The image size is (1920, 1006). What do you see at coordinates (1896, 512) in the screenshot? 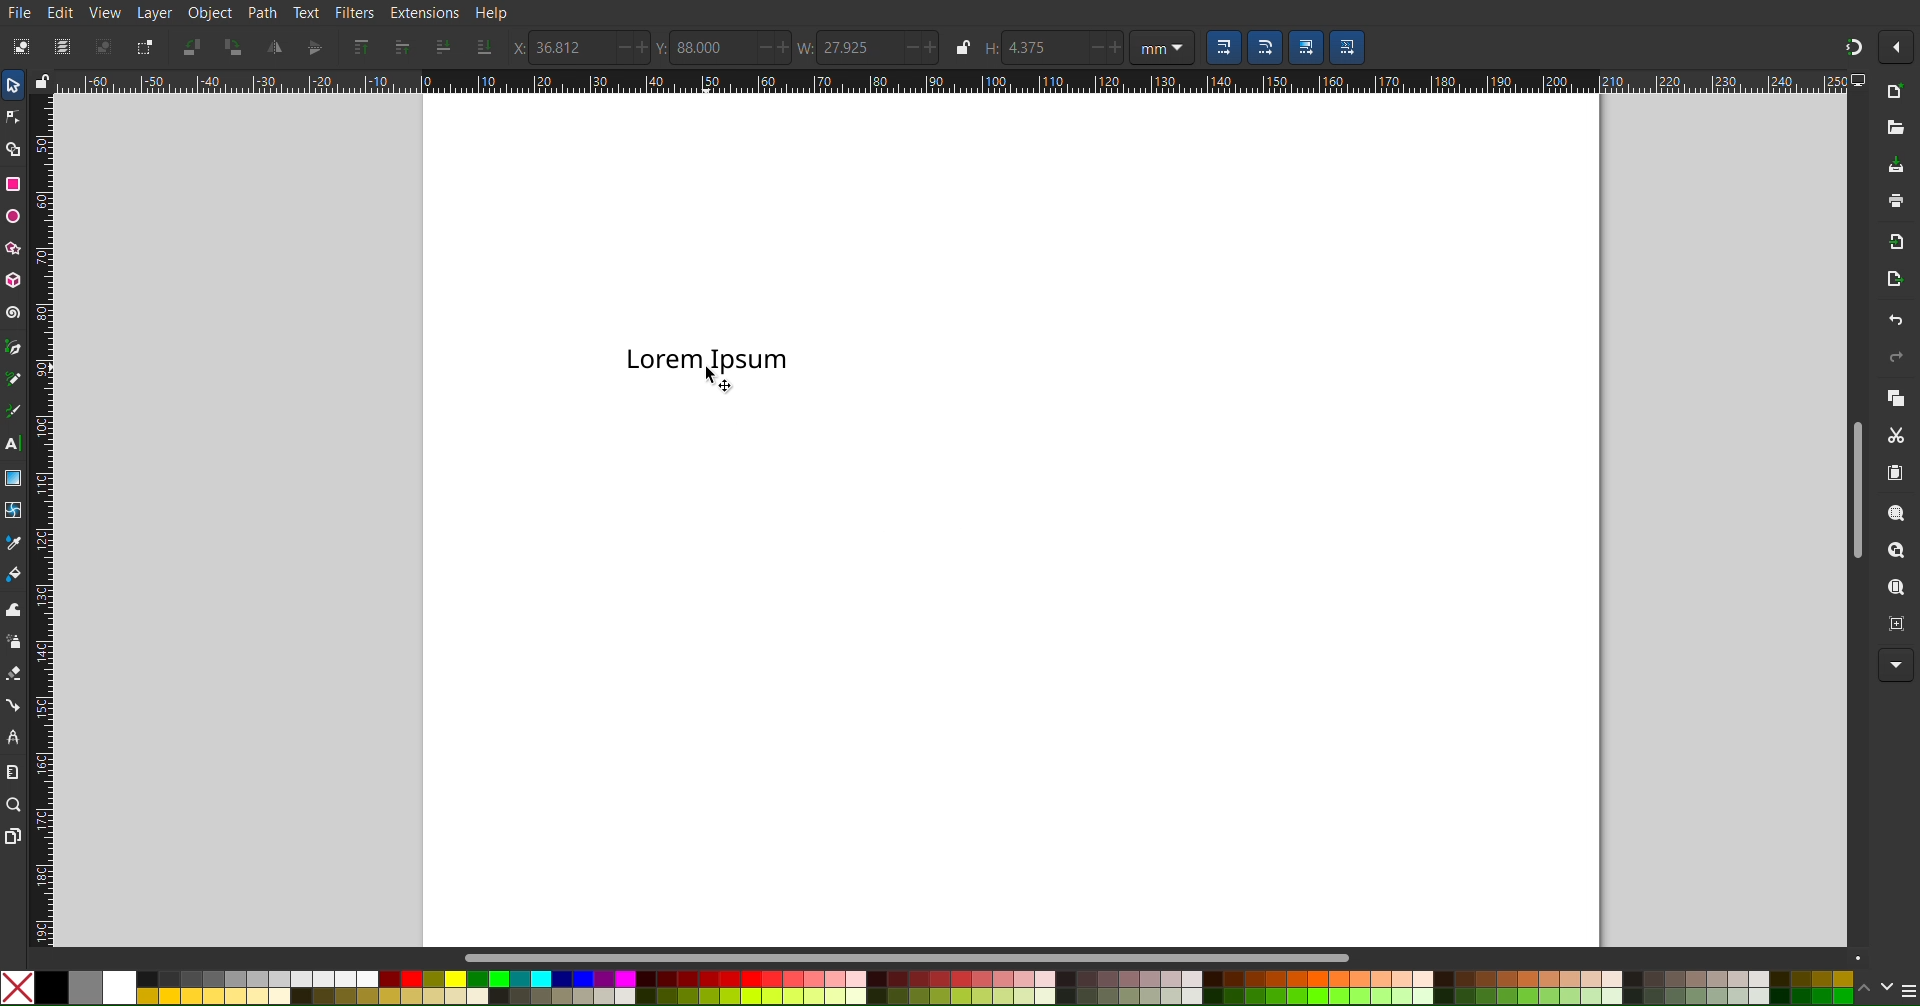
I see `Zoom Selection` at bounding box center [1896, 512].